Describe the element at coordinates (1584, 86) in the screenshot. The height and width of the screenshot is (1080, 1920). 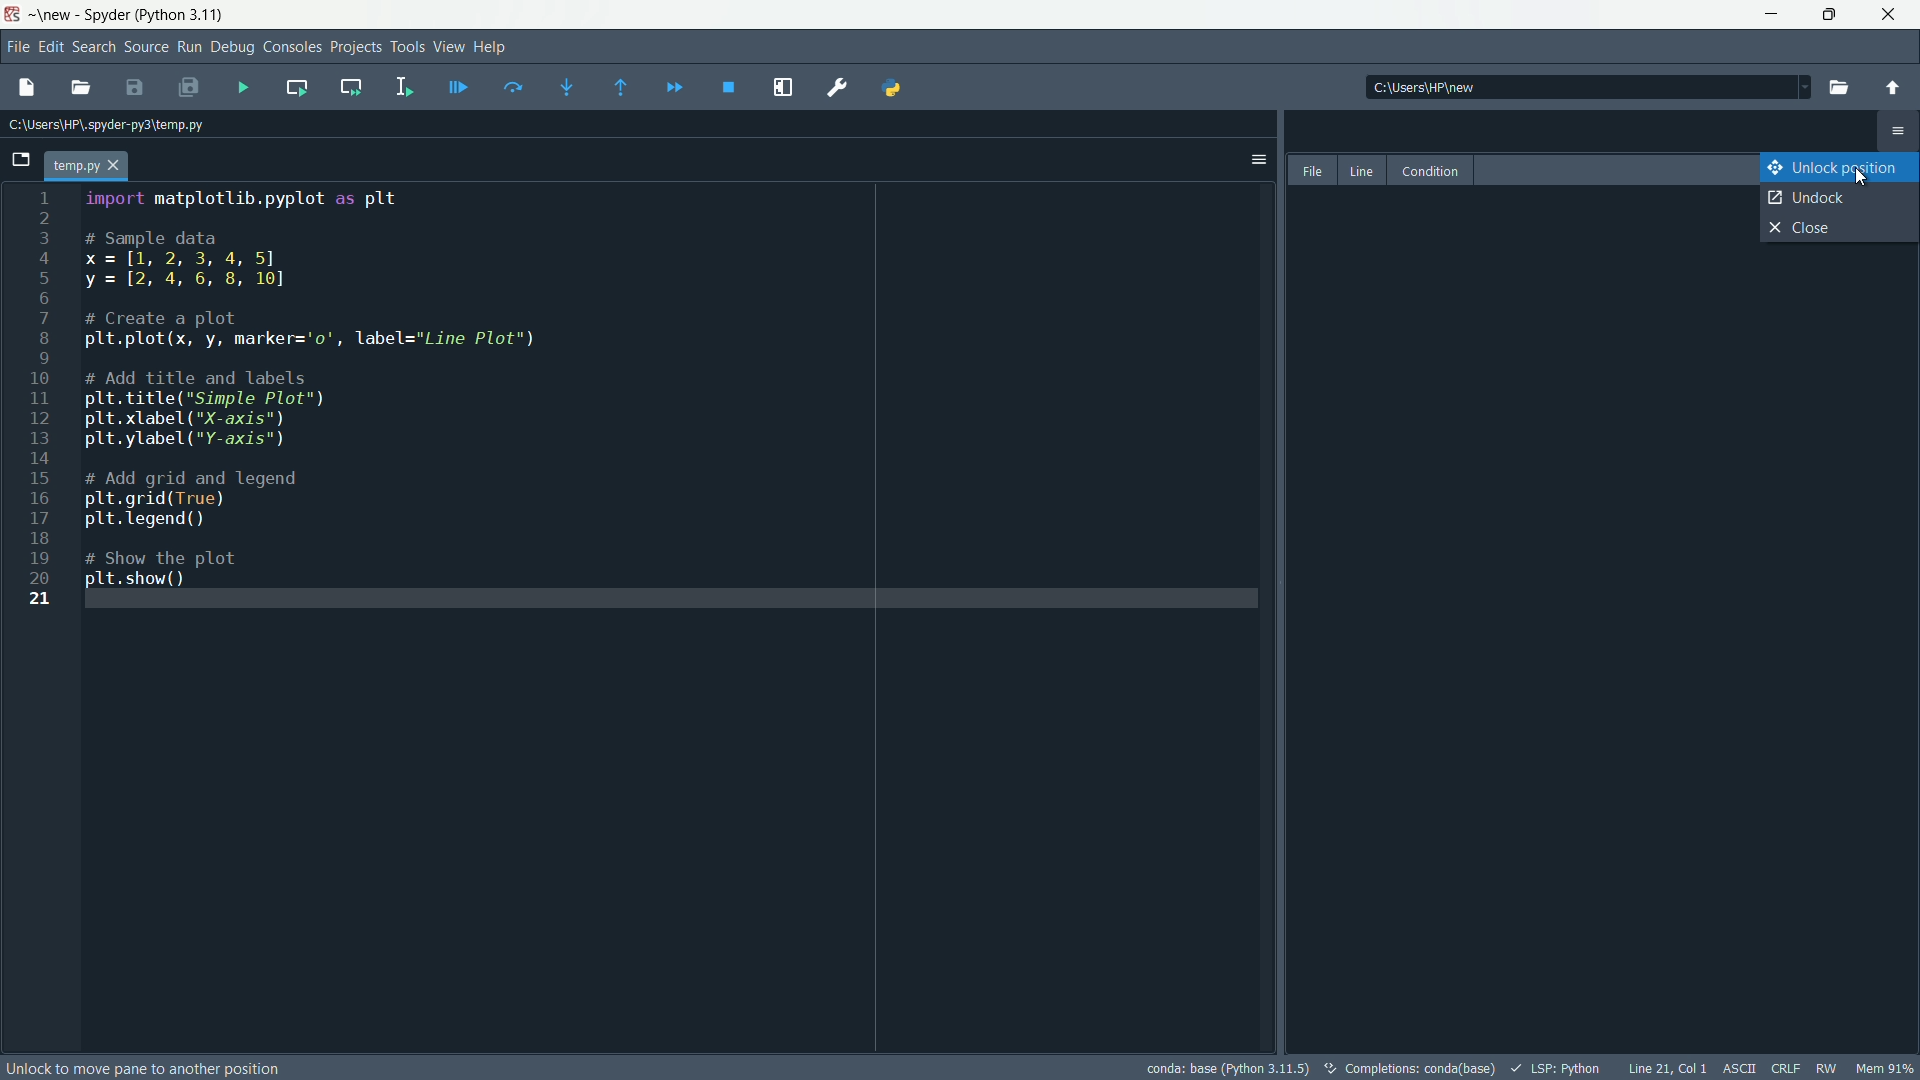
I see `directory` at that location.